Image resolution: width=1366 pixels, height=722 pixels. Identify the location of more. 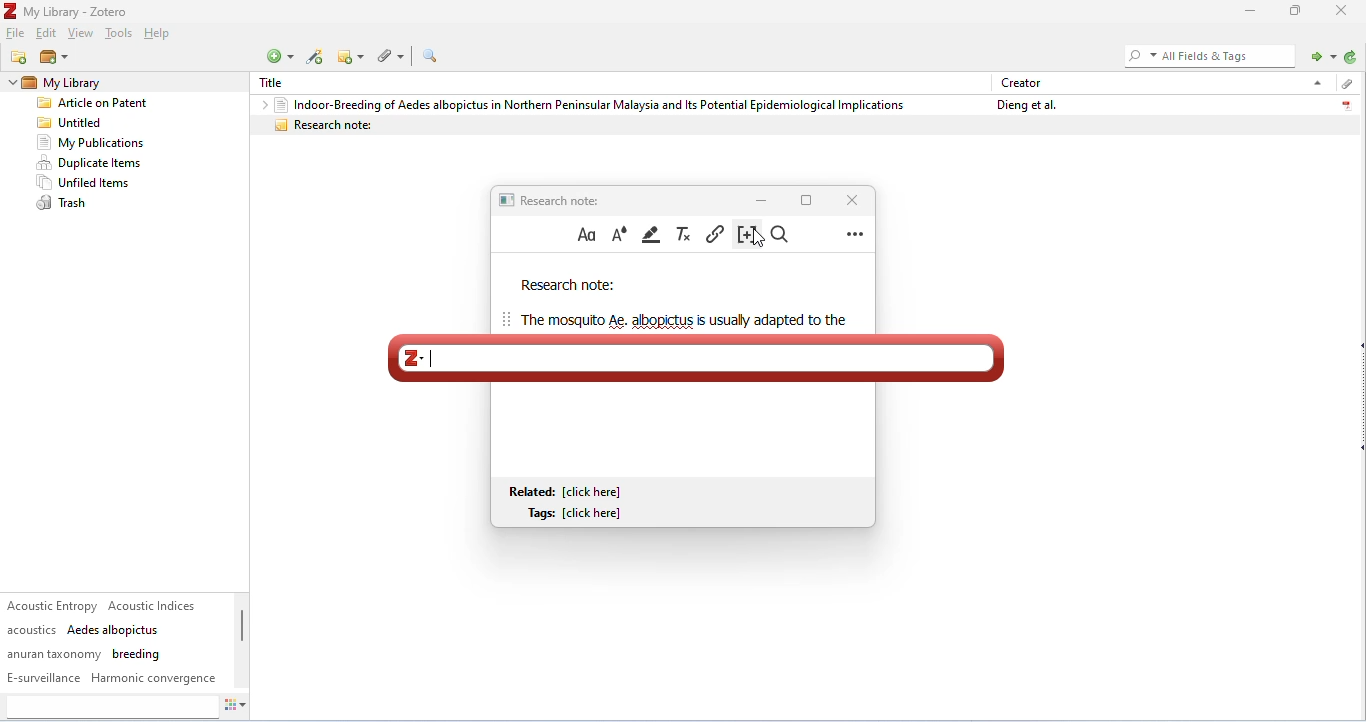
(855, 233).